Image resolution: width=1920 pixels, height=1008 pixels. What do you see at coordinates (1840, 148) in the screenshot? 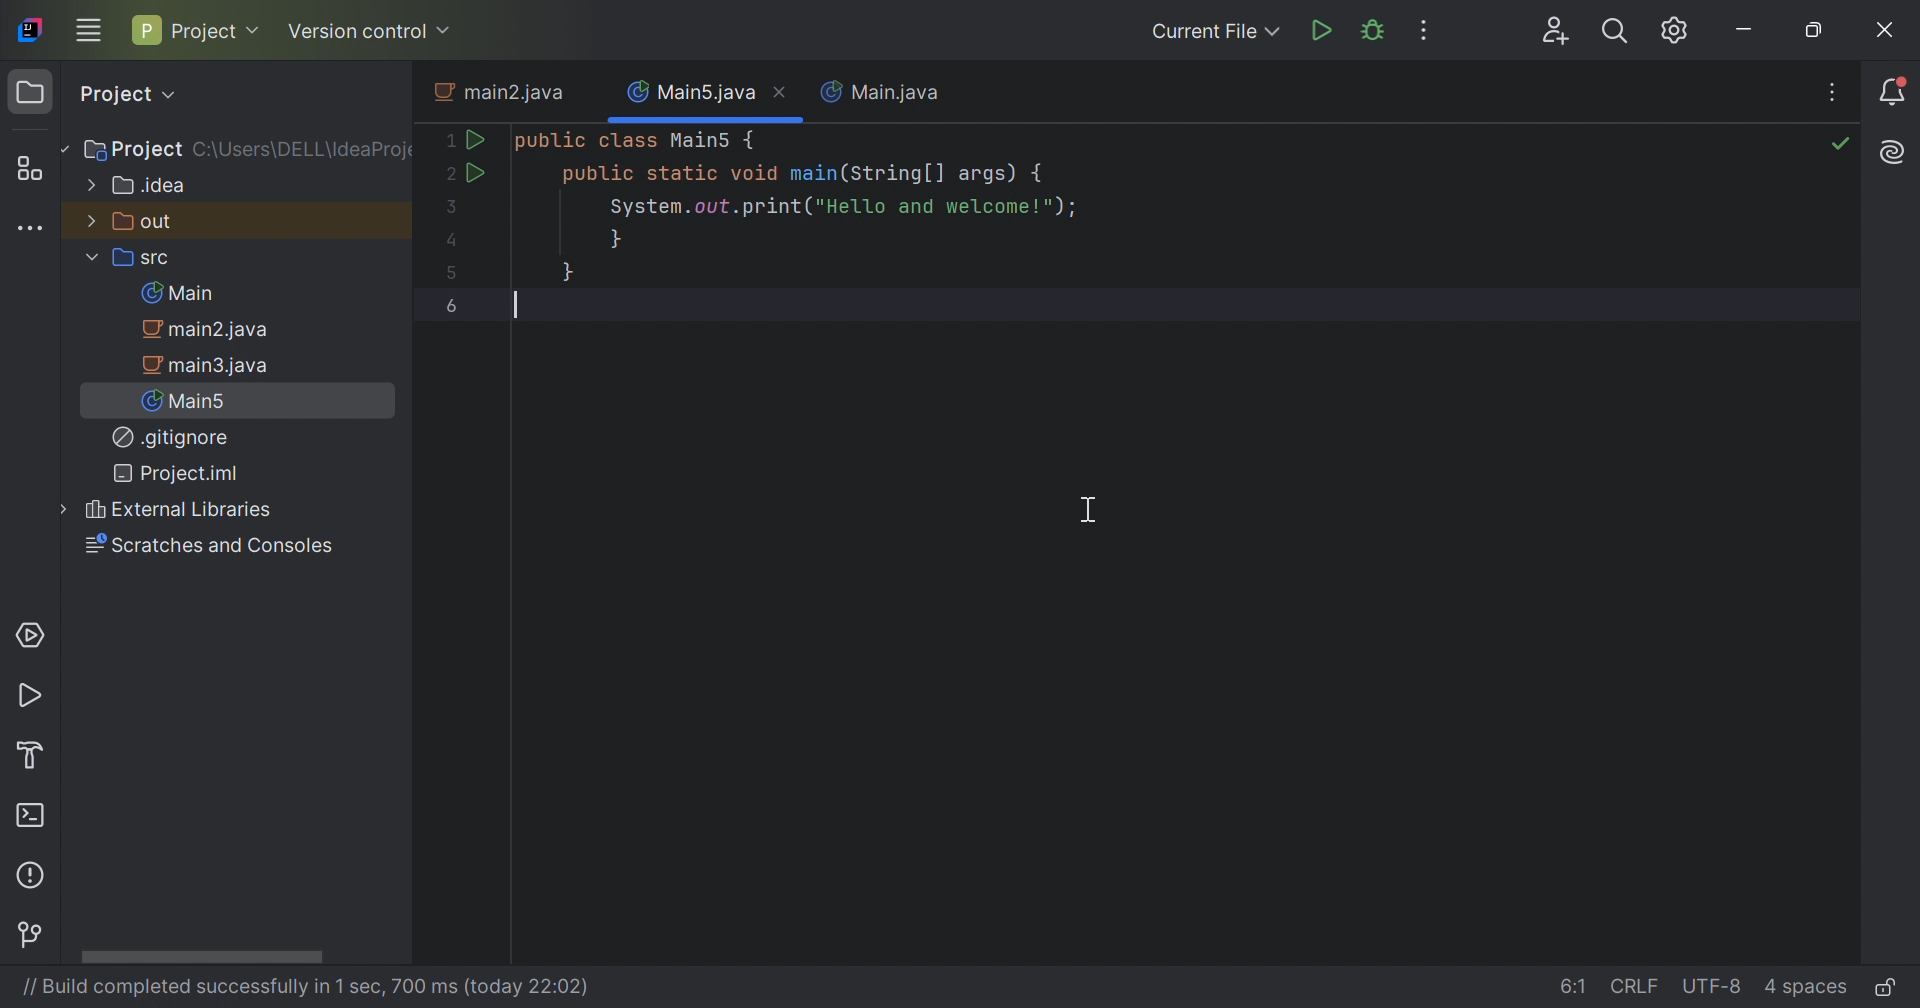
I see `No problems found` at bounding box center [1840, 148].